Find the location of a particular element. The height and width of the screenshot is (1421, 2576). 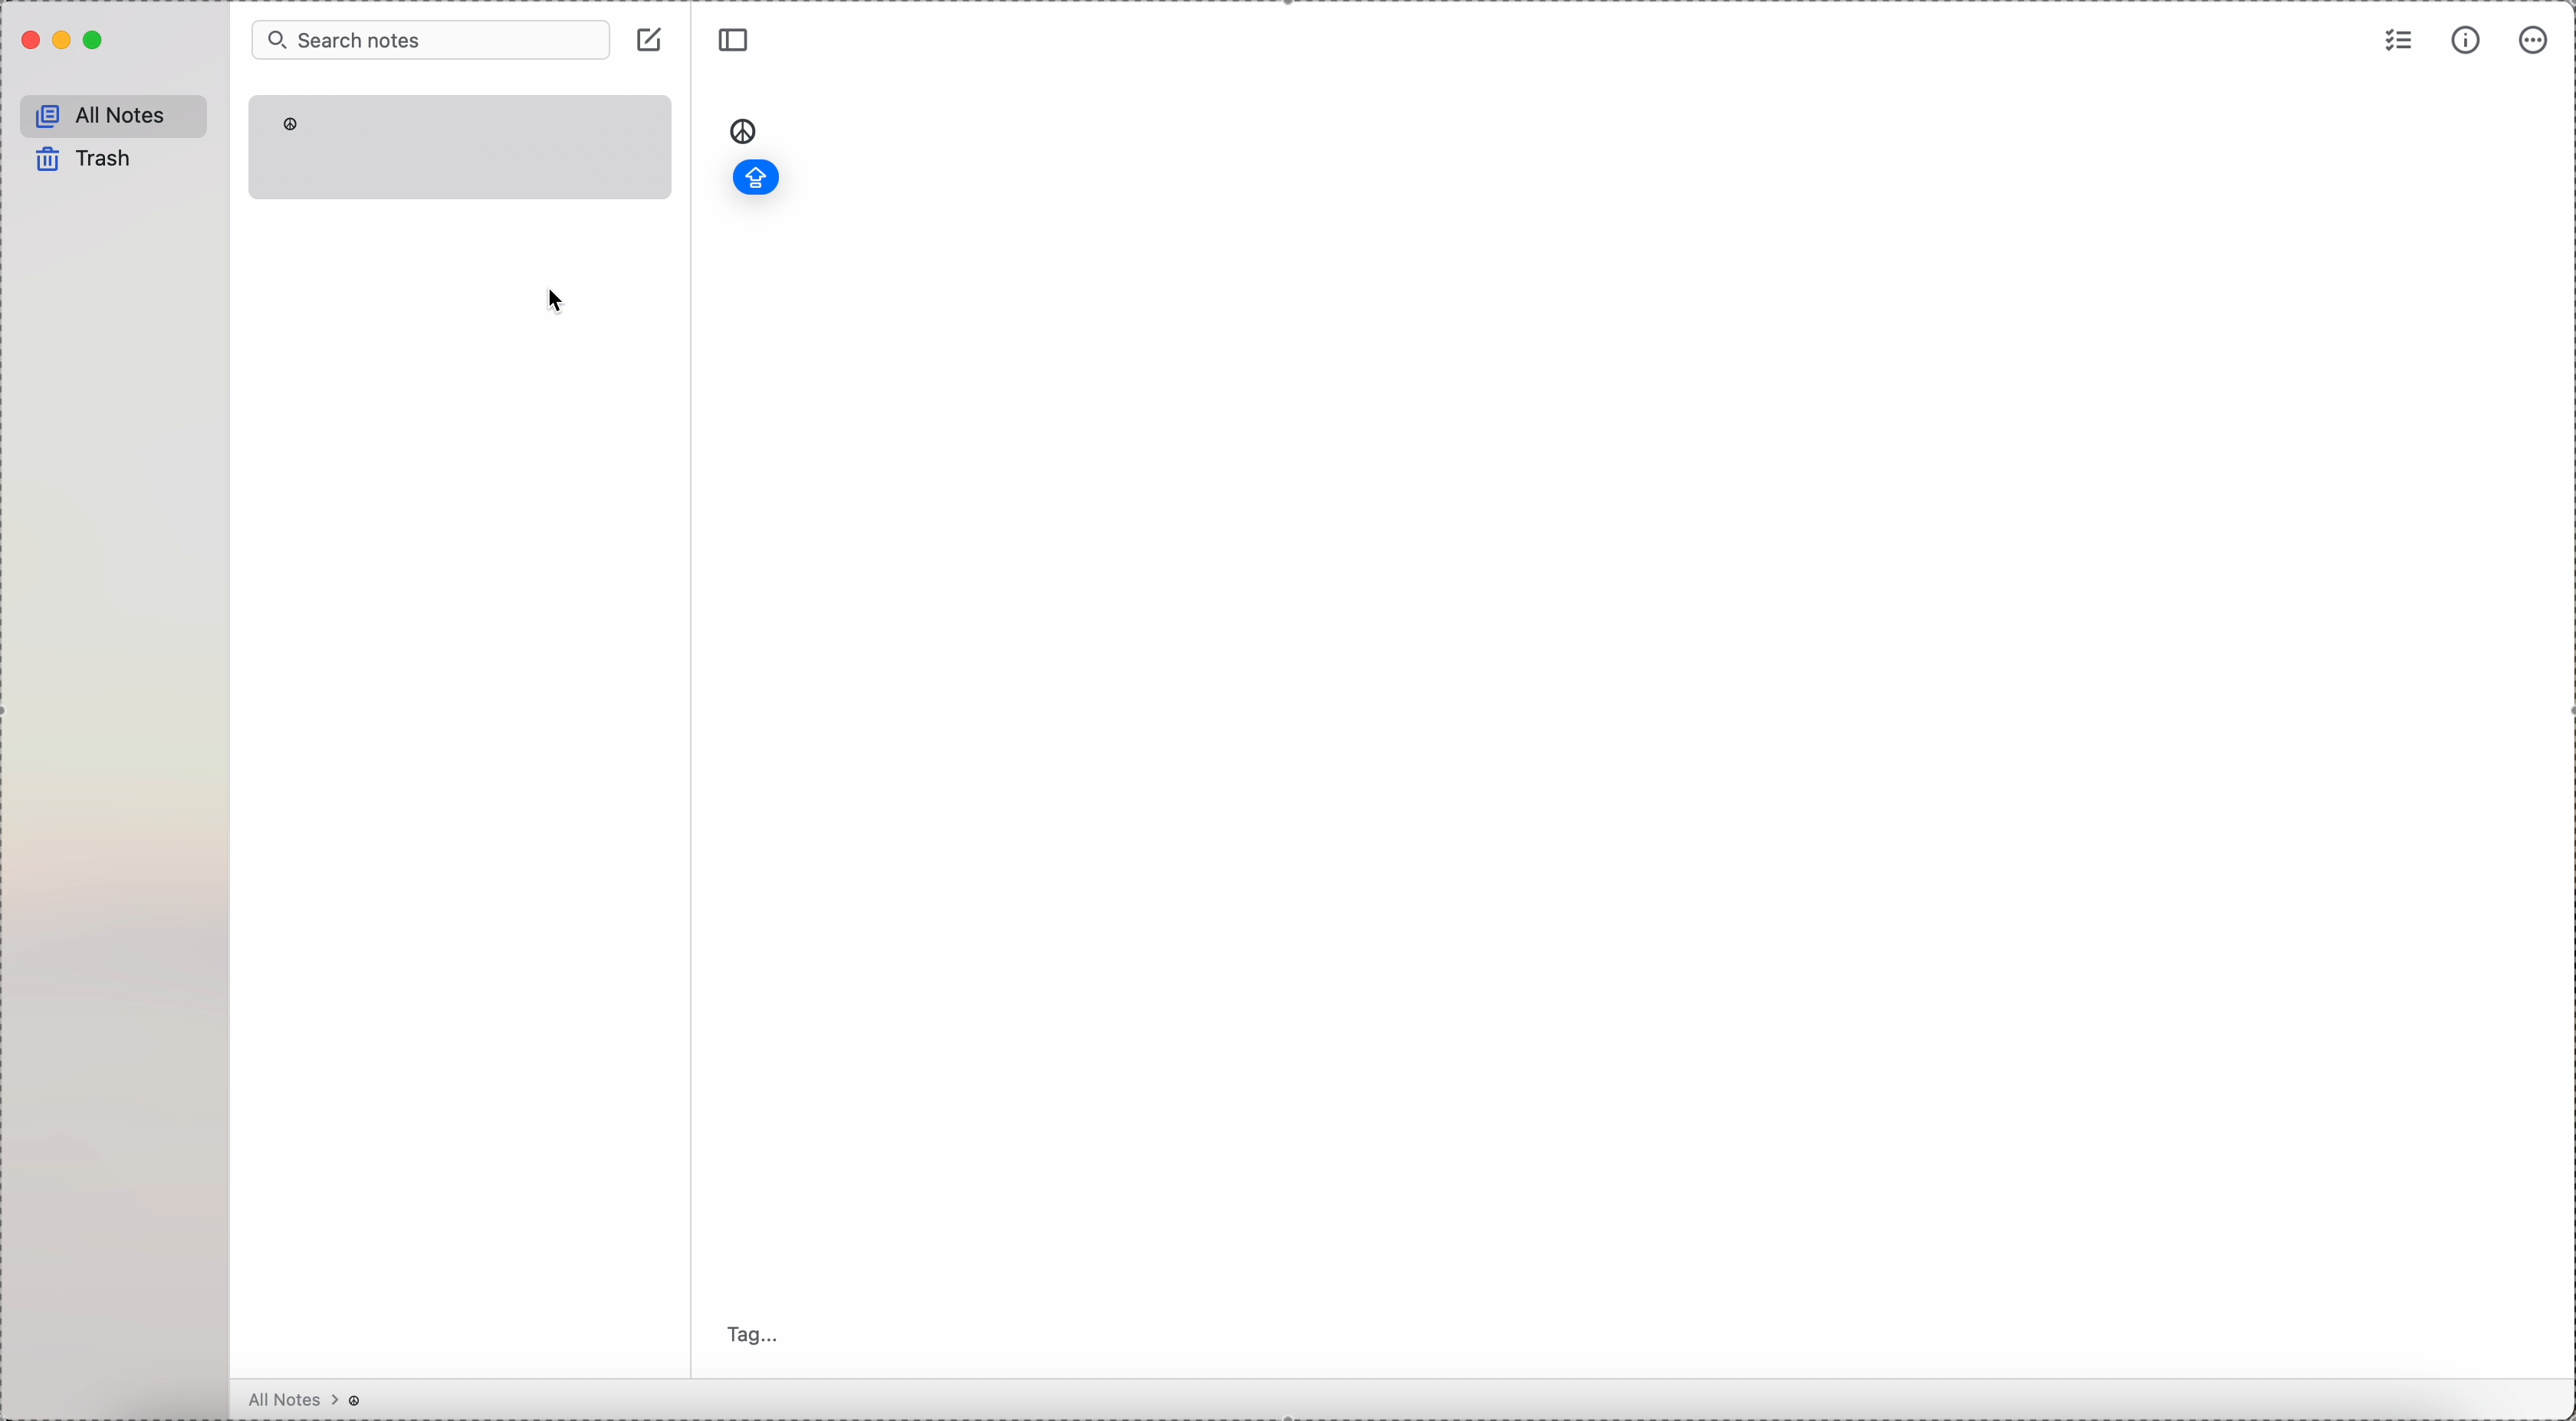

cursor is located at coordinates (557, 301).